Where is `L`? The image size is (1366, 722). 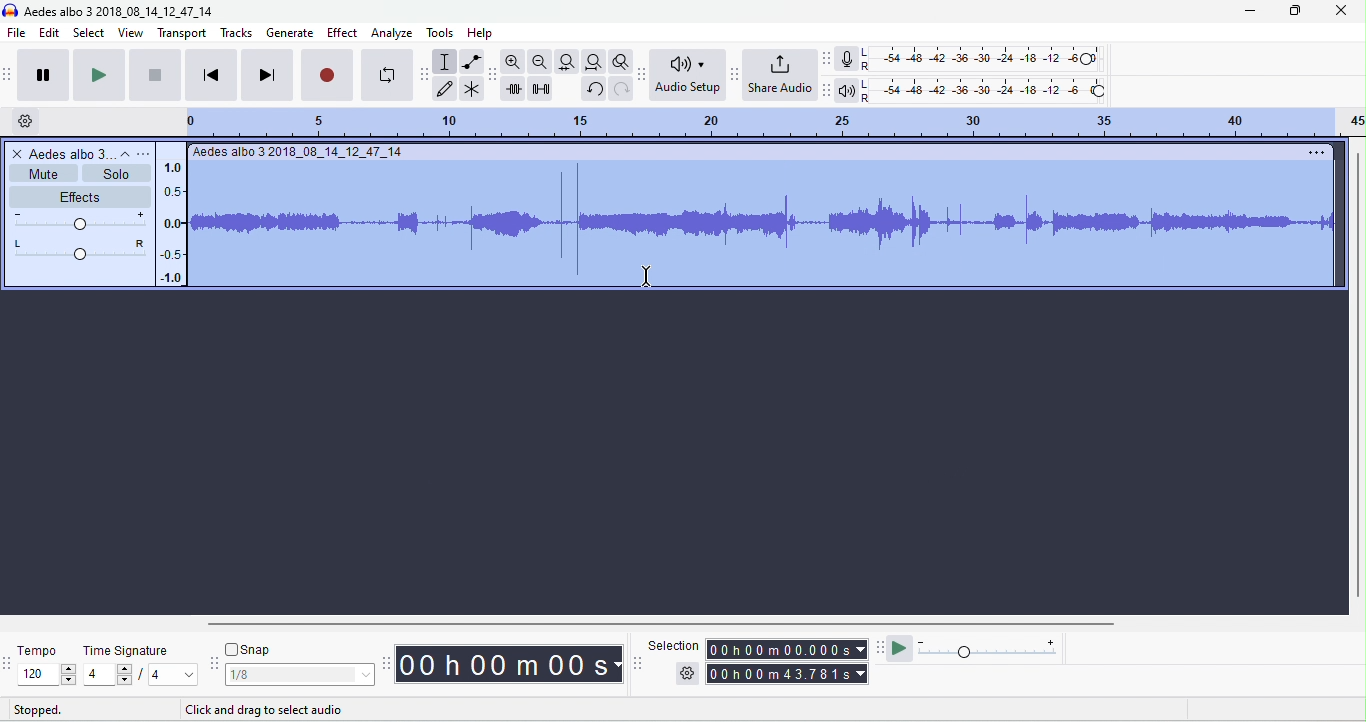 L is located at coordinates (866, 52).